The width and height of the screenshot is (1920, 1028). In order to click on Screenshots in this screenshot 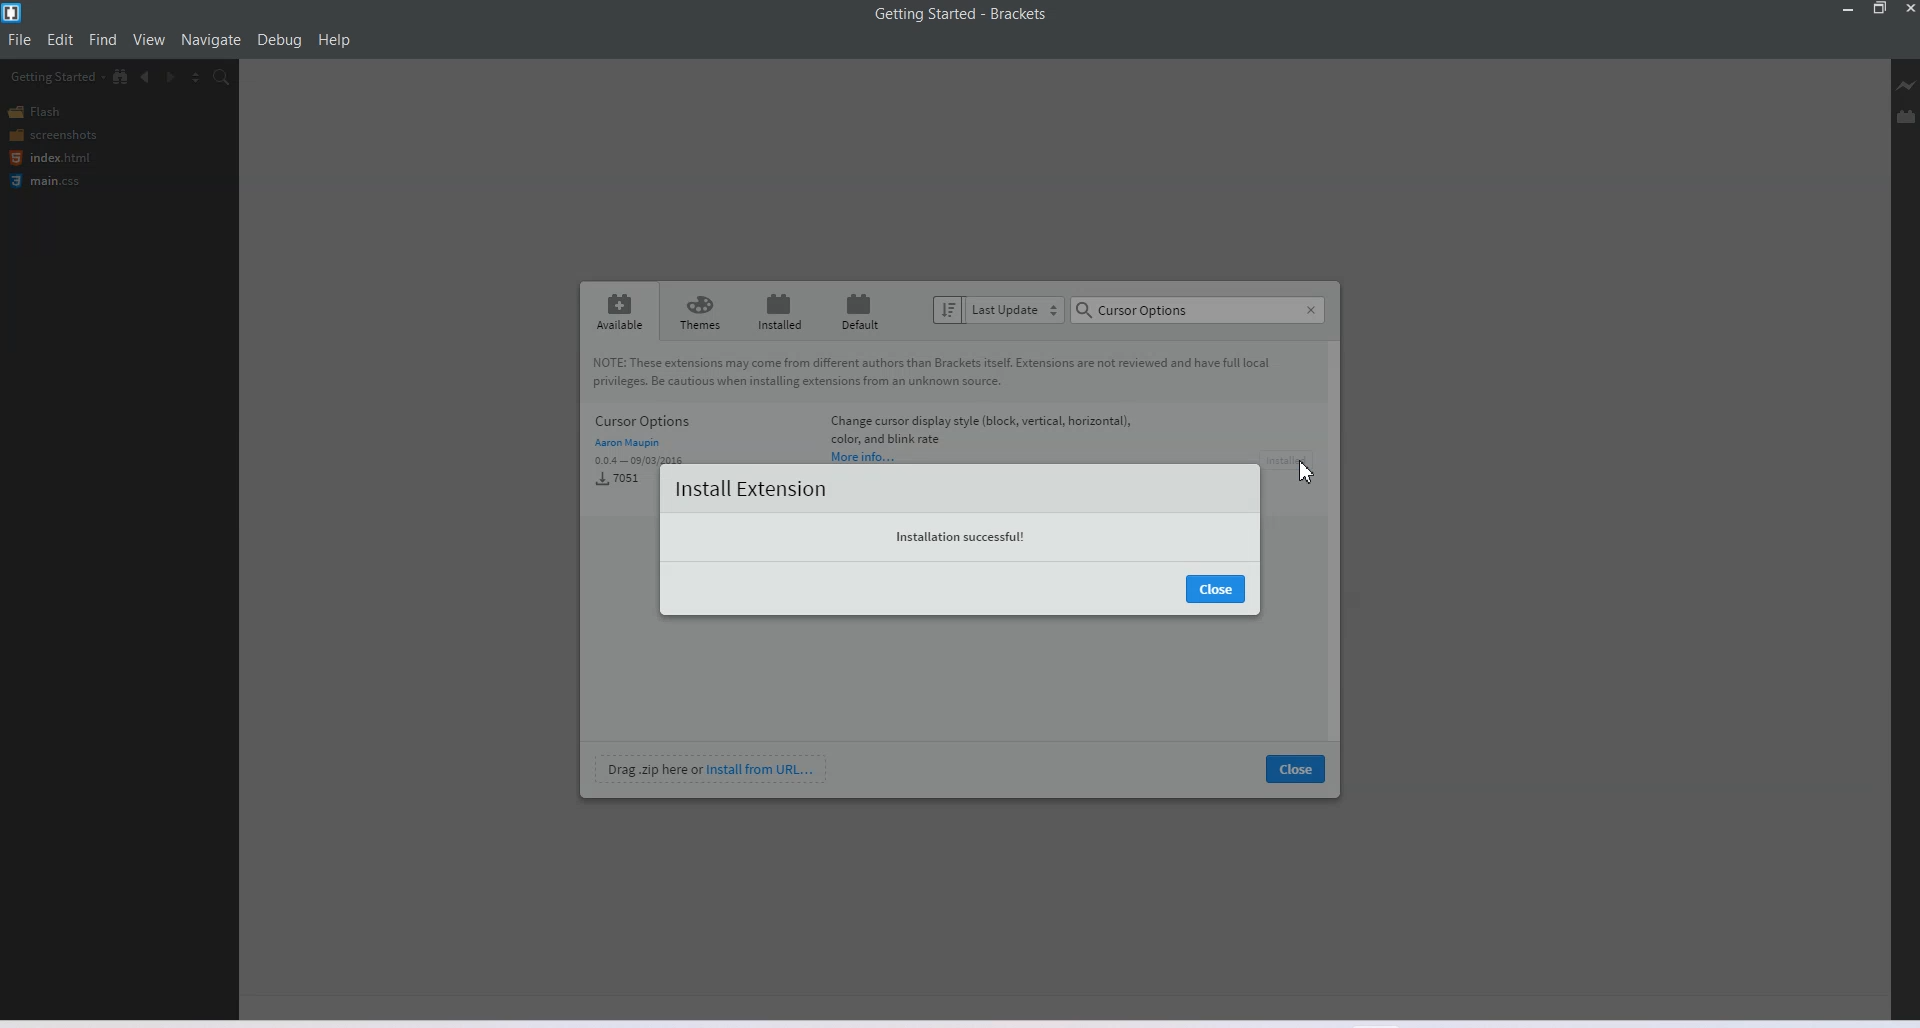, I will do `click(52, 134)`.